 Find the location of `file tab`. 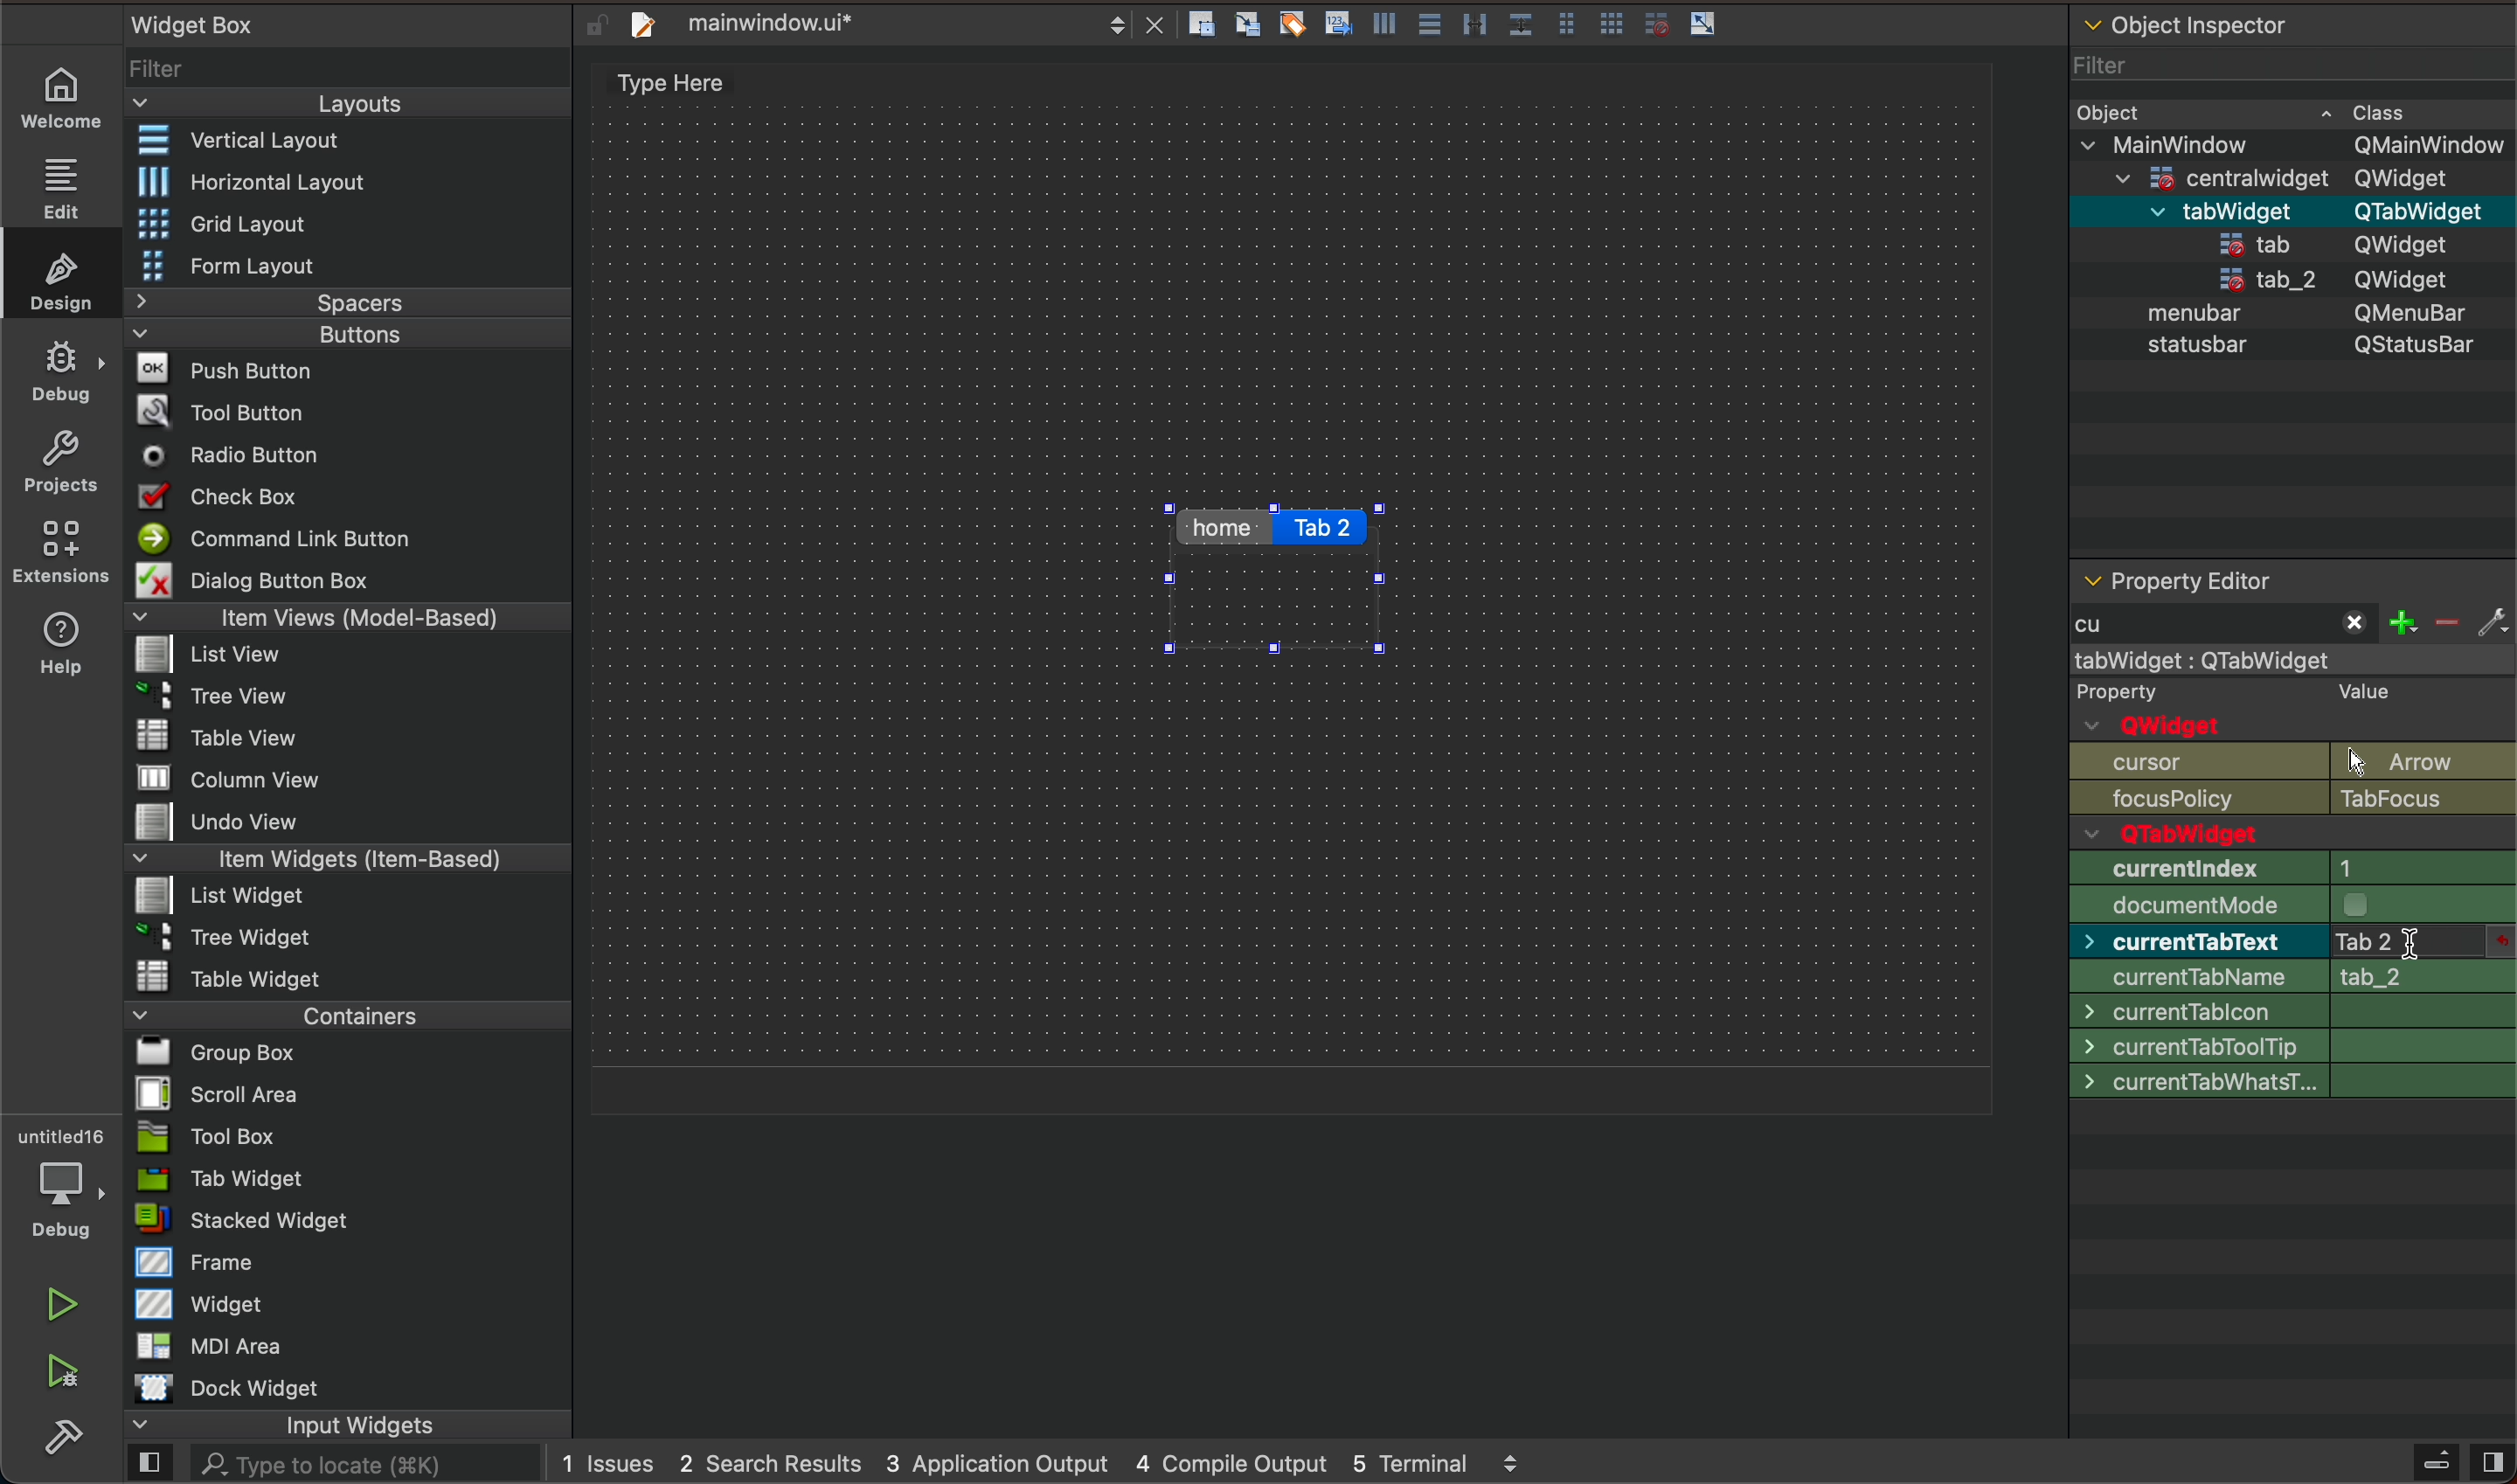

file tab is located at coordinates (886, 24).